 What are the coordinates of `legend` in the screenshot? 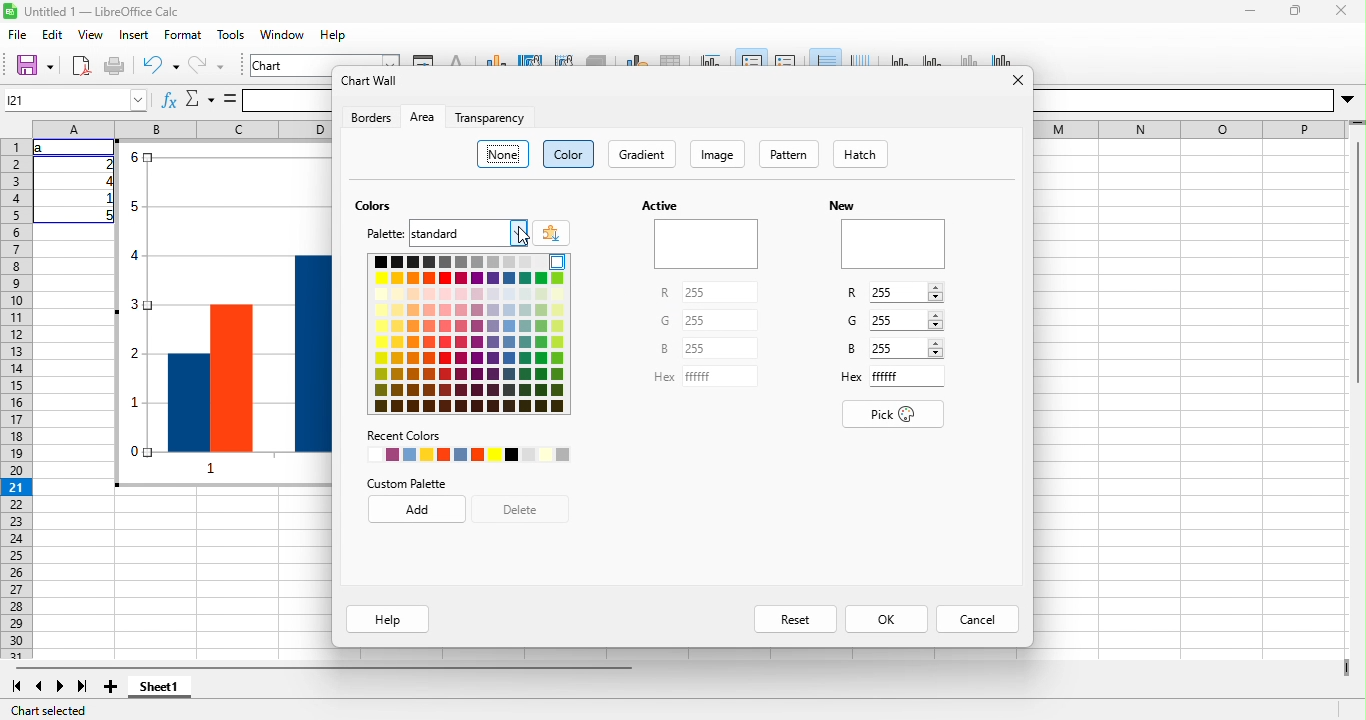 It's located at (786, 58).